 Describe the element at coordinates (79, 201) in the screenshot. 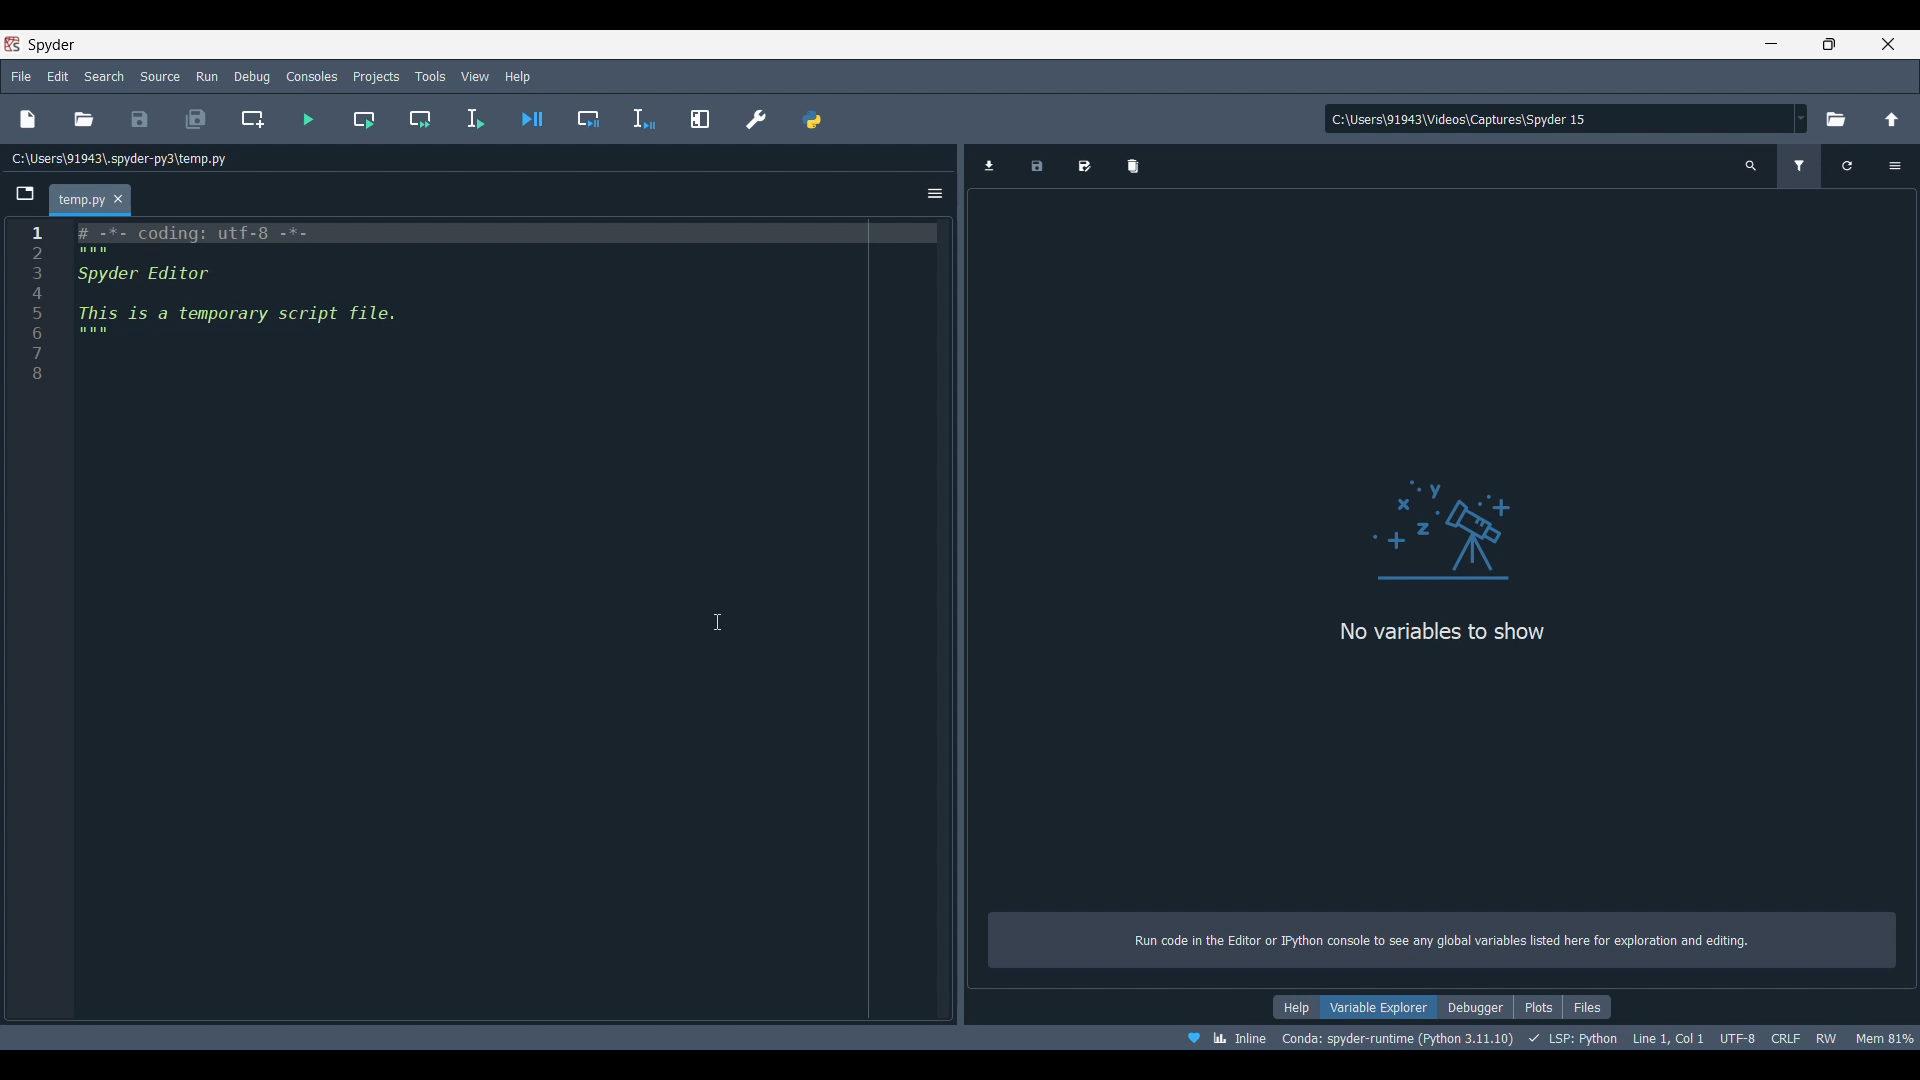

I see `Current tab` at that location.